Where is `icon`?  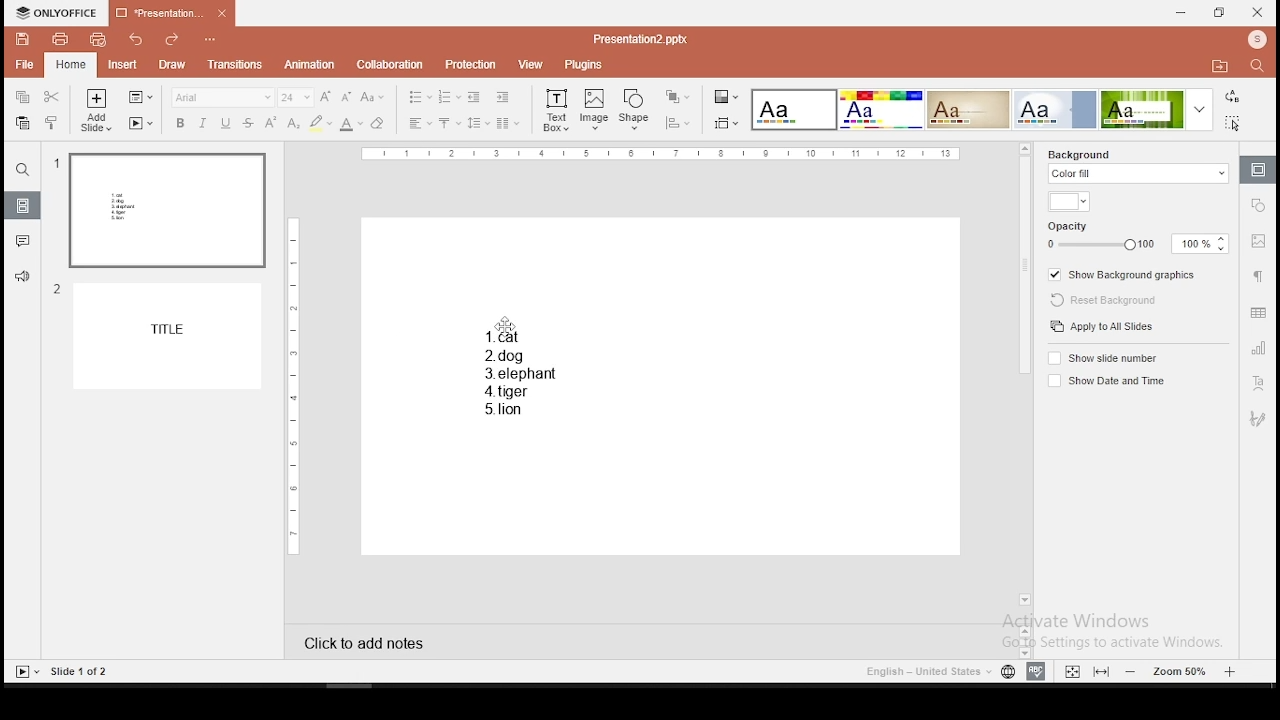
icon is located at coordinates (1256, 41).